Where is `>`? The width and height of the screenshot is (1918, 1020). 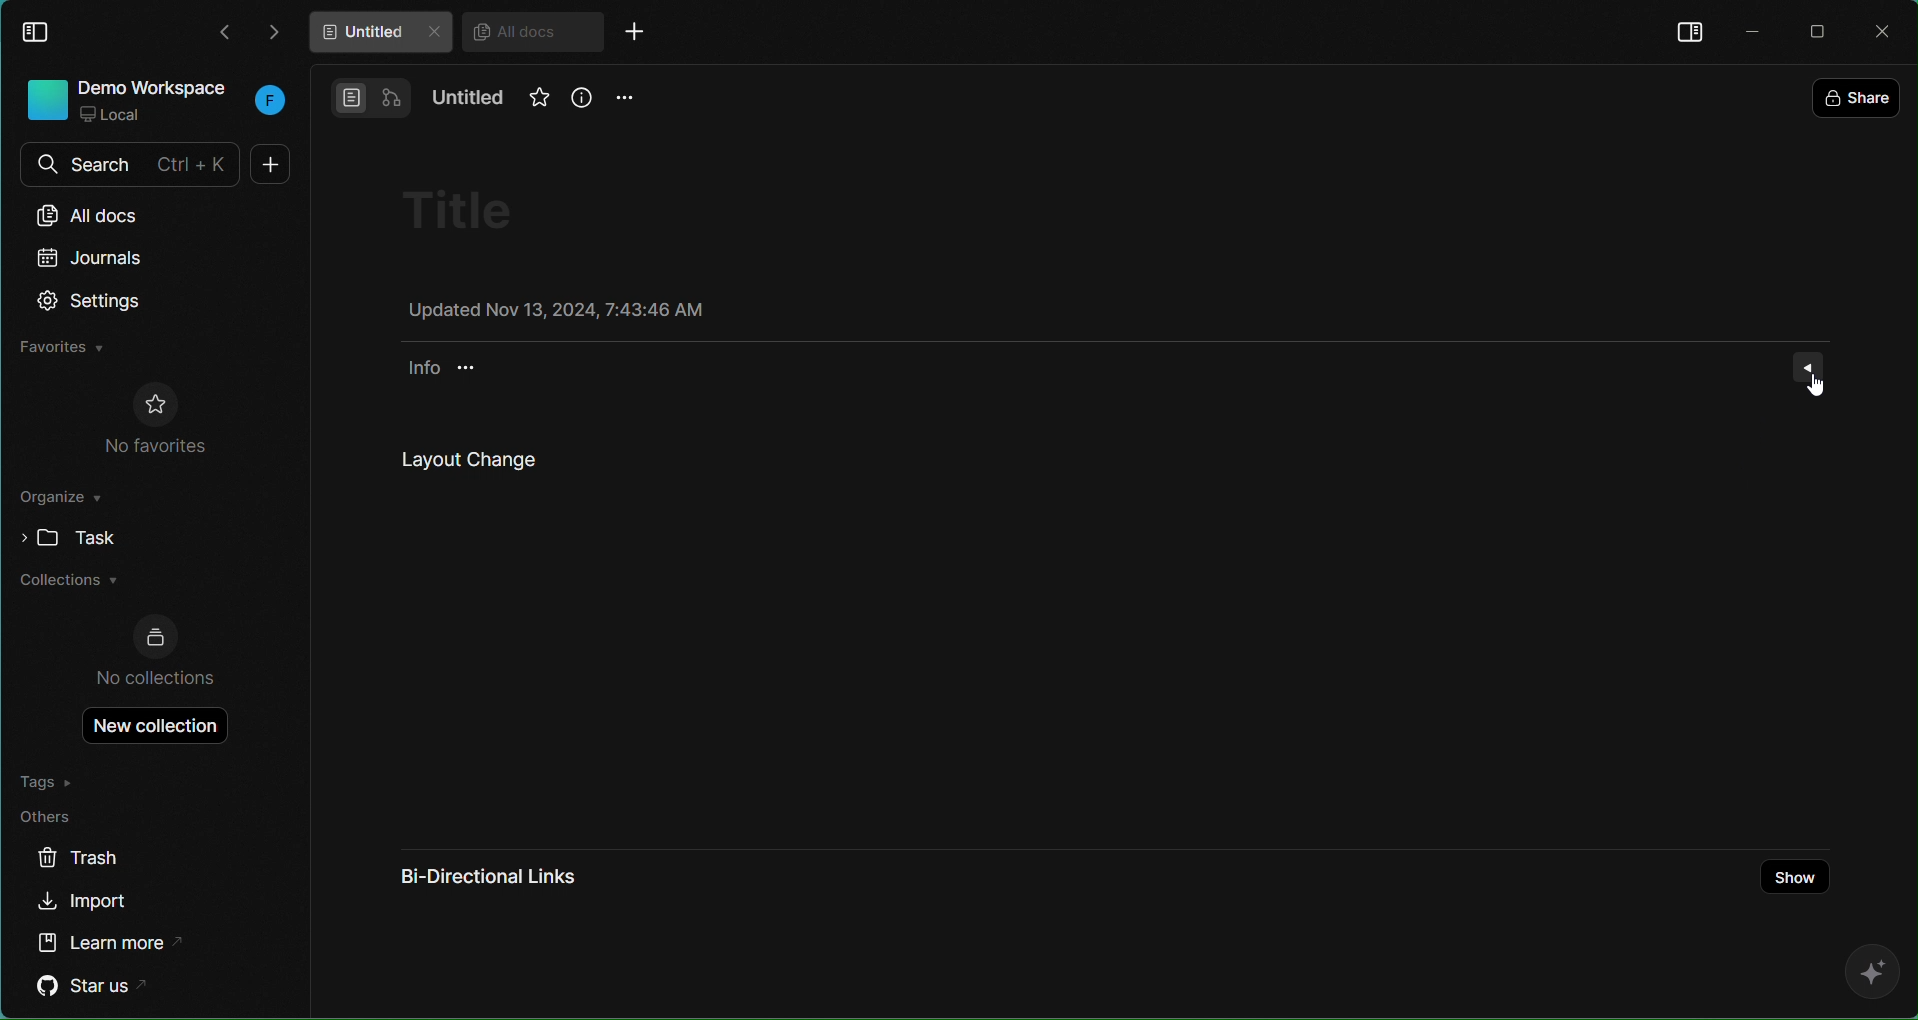
> is located at coordinates (276, 31).